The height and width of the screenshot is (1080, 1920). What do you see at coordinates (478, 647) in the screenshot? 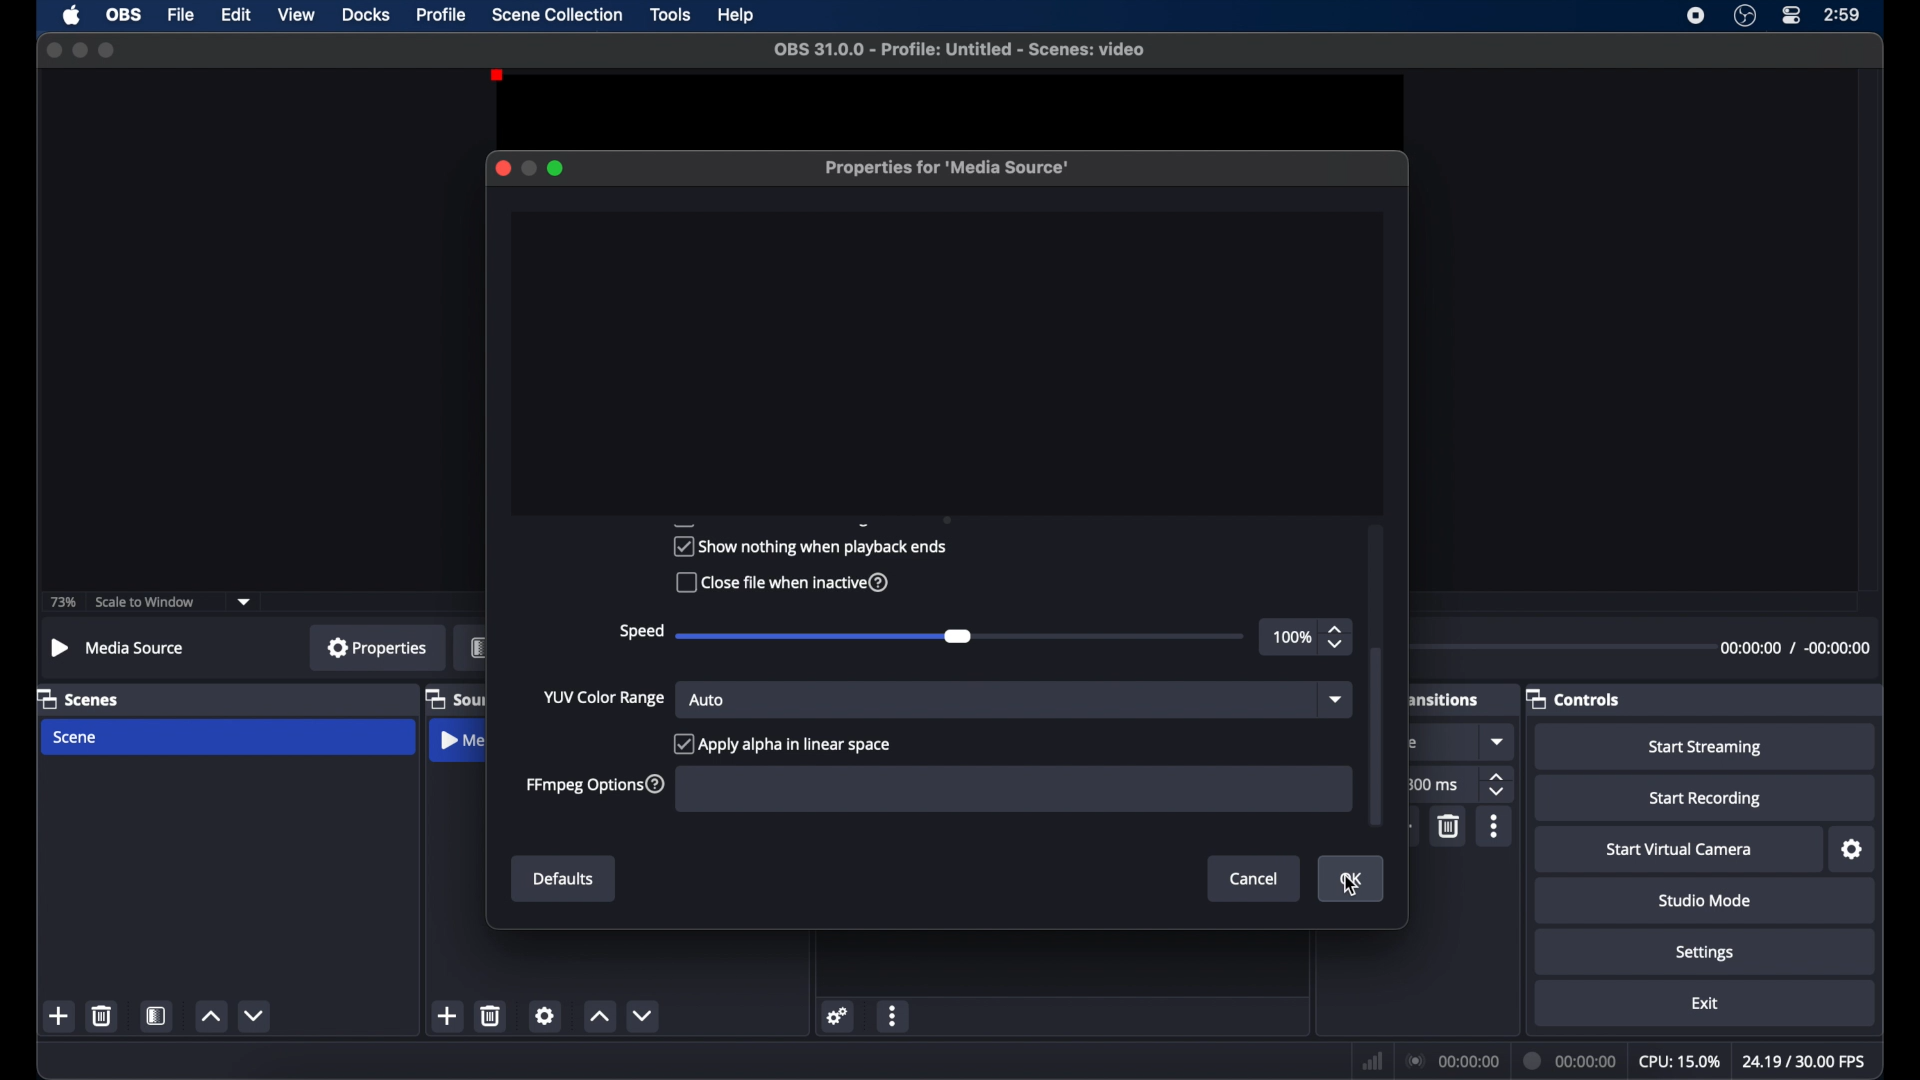
I see `obscure label` at bounding box center [478, 647].